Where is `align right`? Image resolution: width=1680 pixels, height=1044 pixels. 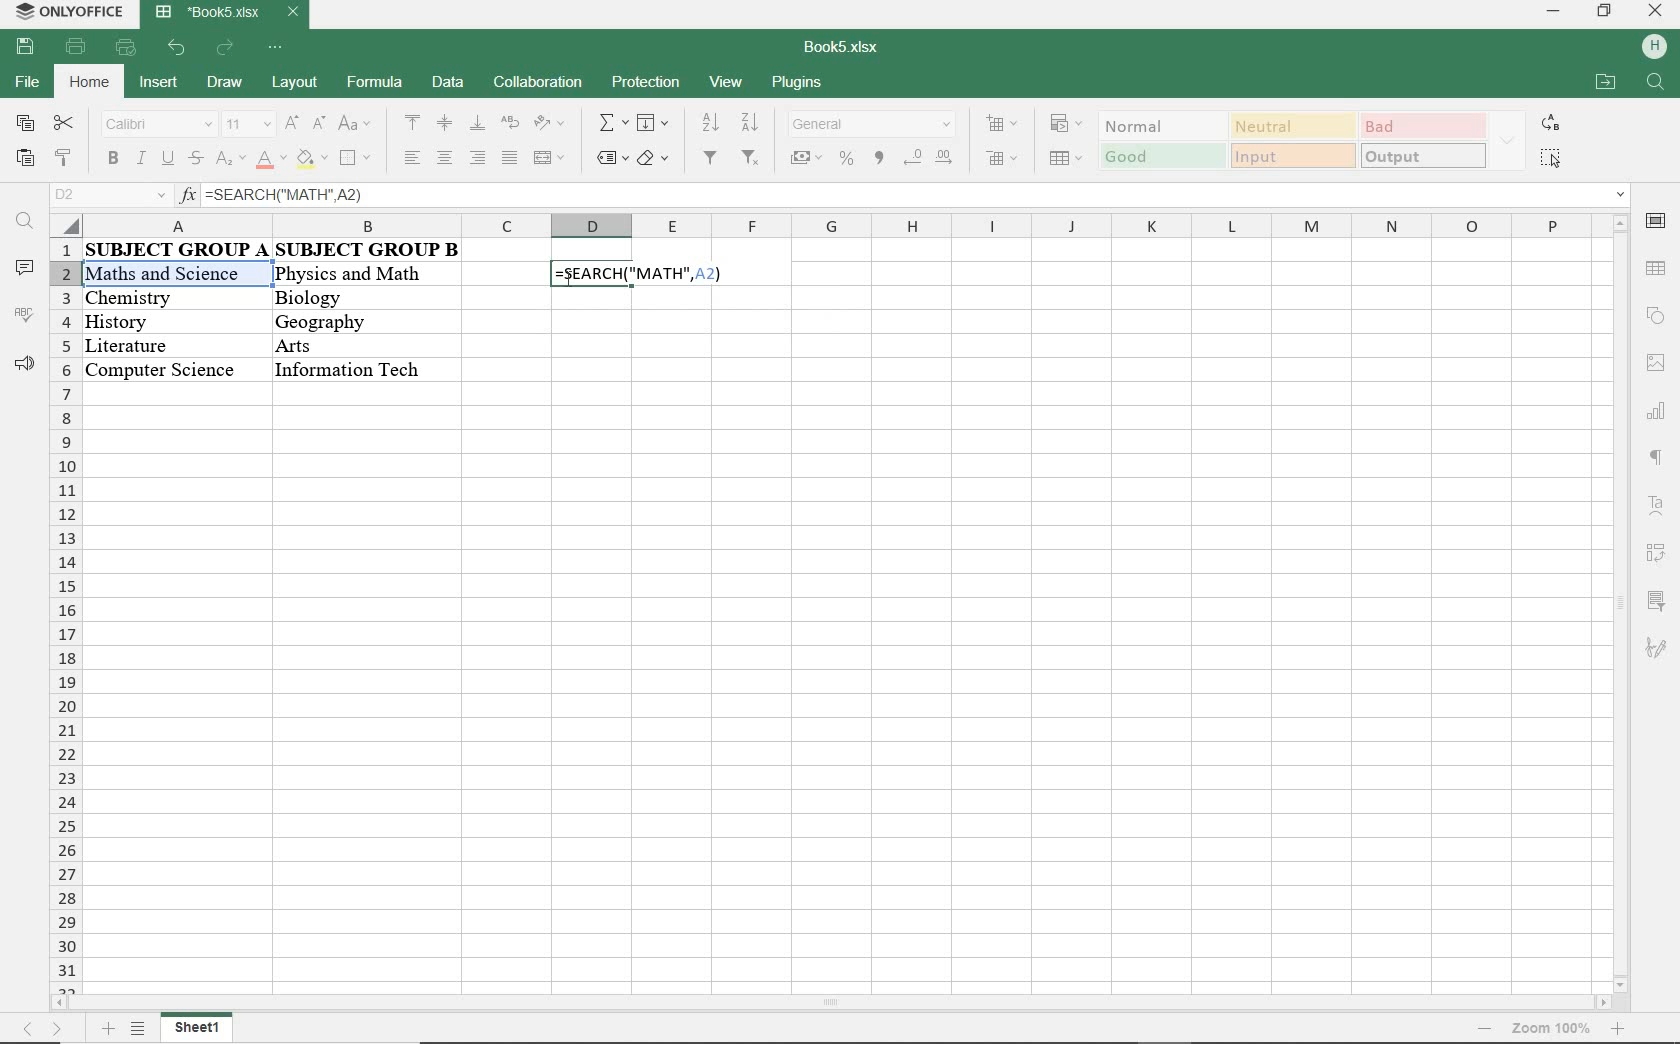
align right is located at coordinates (476, 158).